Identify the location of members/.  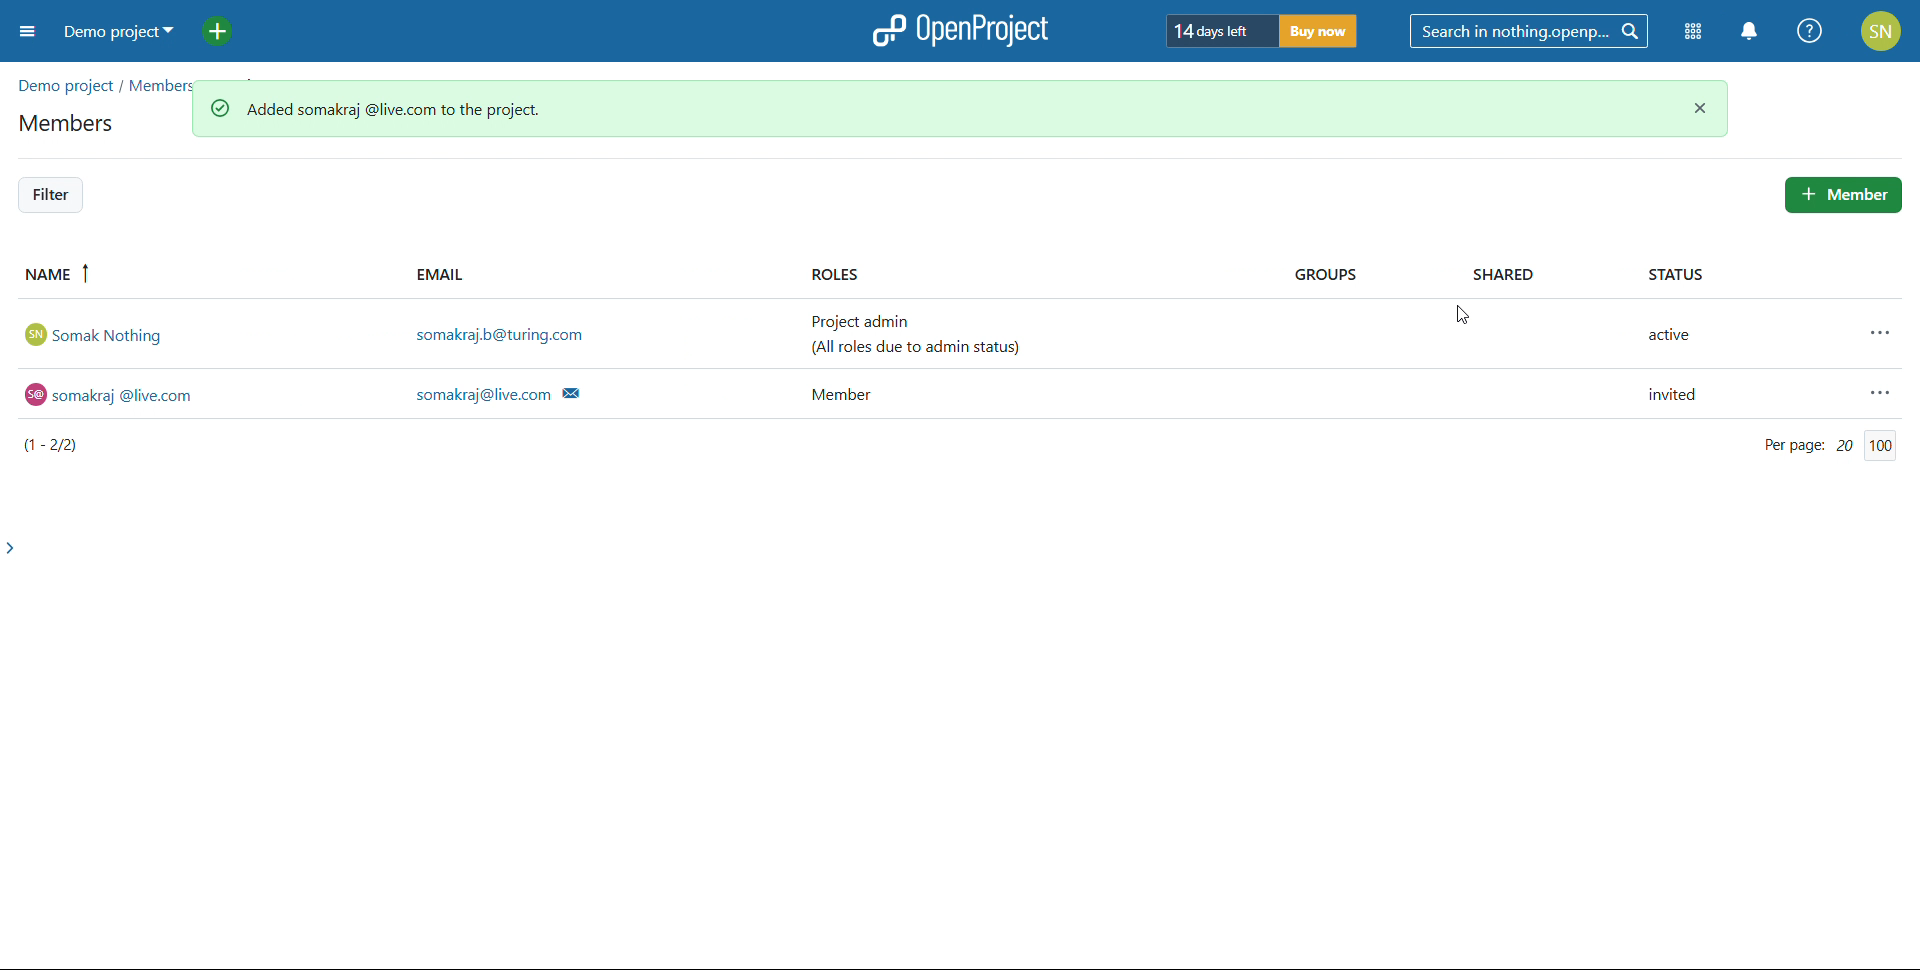
(160, 82).